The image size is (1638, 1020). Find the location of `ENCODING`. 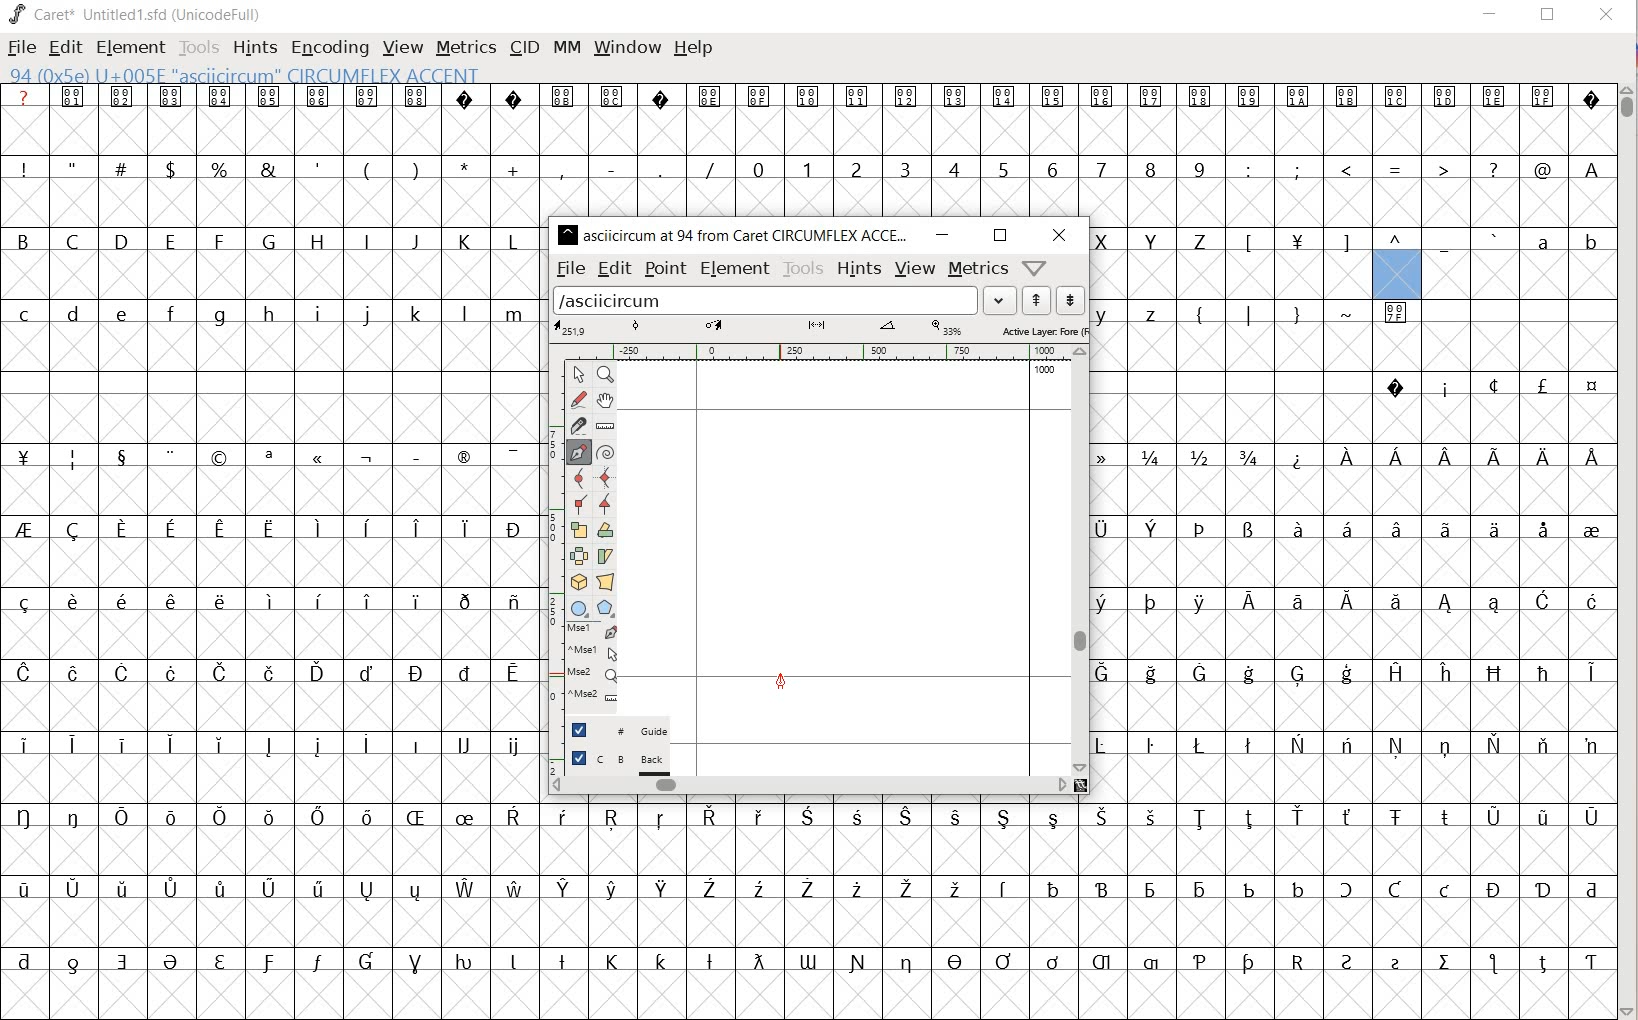

ENCODING is located at coordinates (330, 46).